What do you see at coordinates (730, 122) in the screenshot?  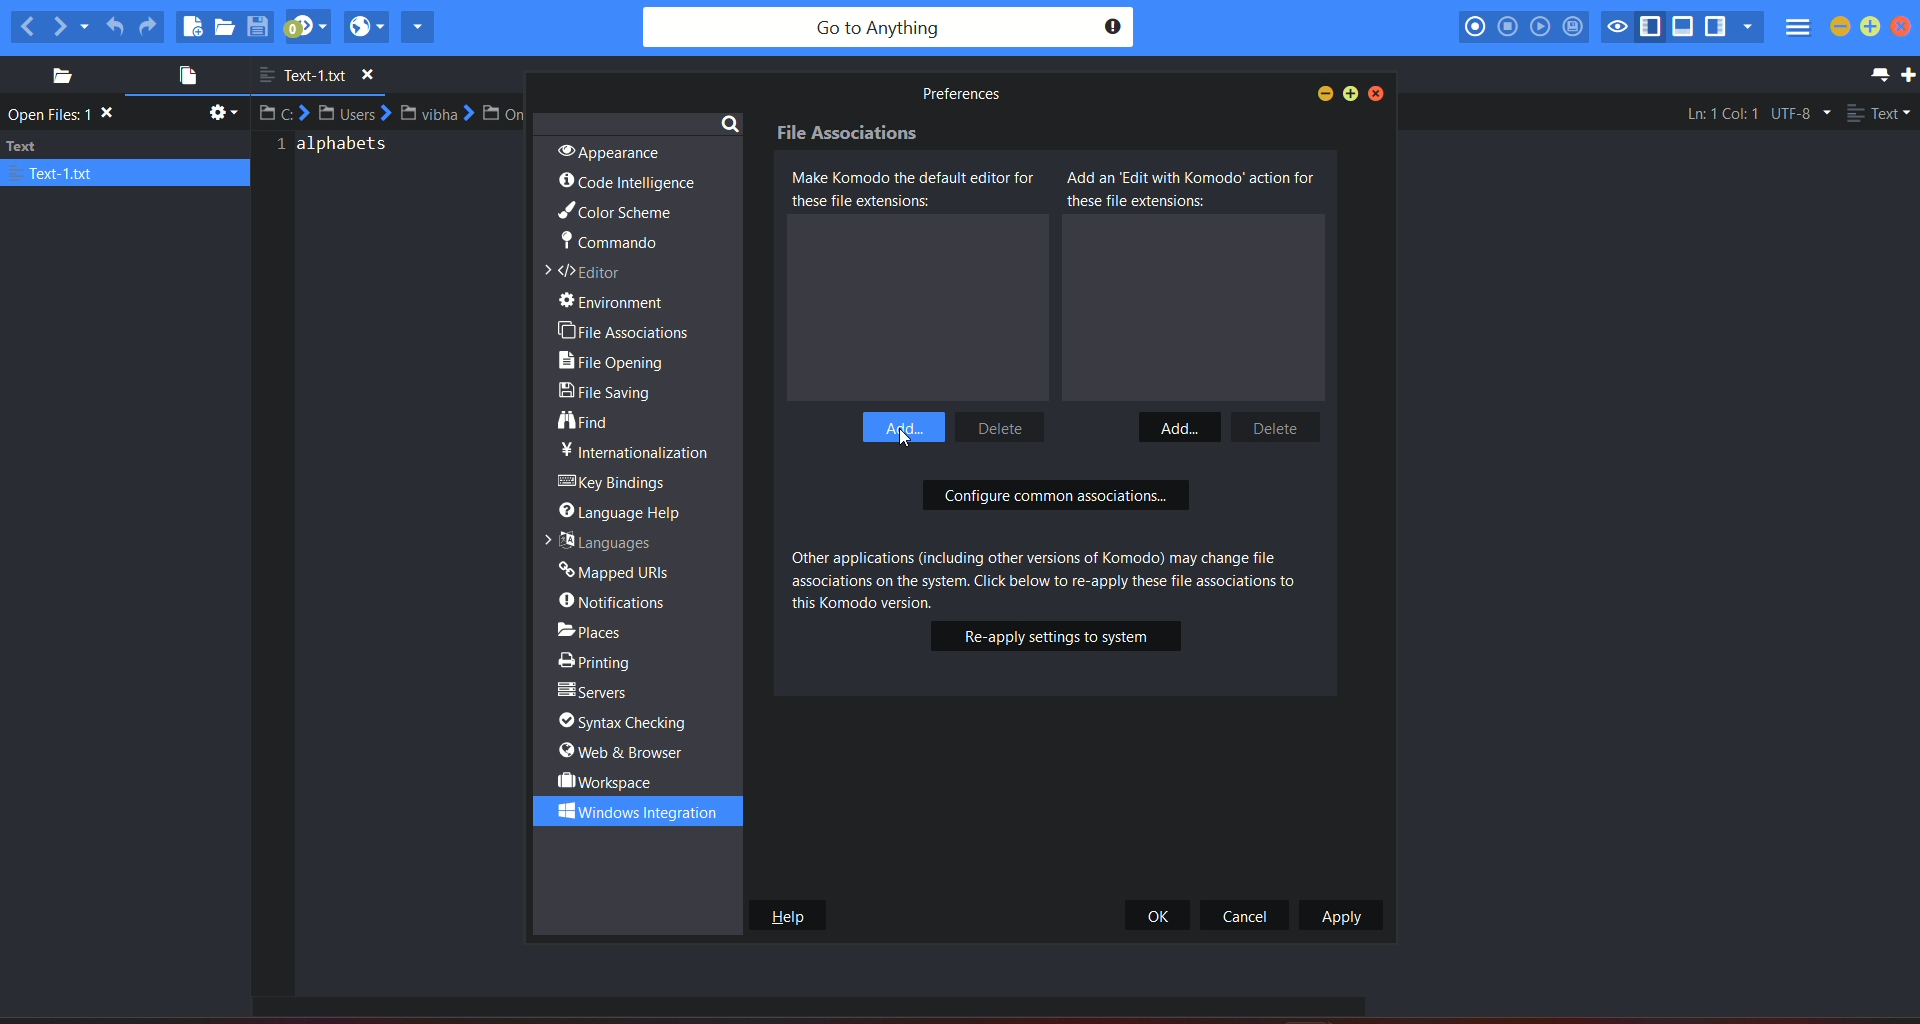 I see `search` at bounding box center [730, 122].